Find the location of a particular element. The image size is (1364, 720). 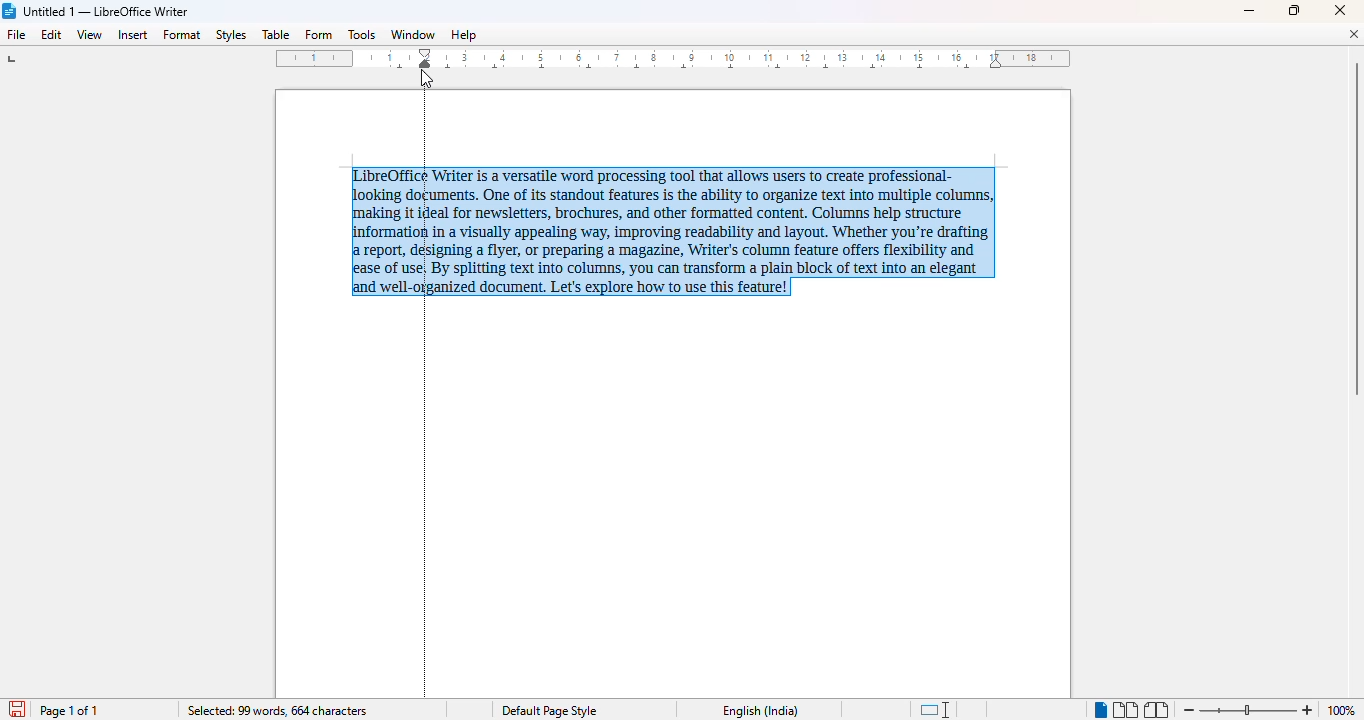

Default page style is located at coordinates (553, 710).